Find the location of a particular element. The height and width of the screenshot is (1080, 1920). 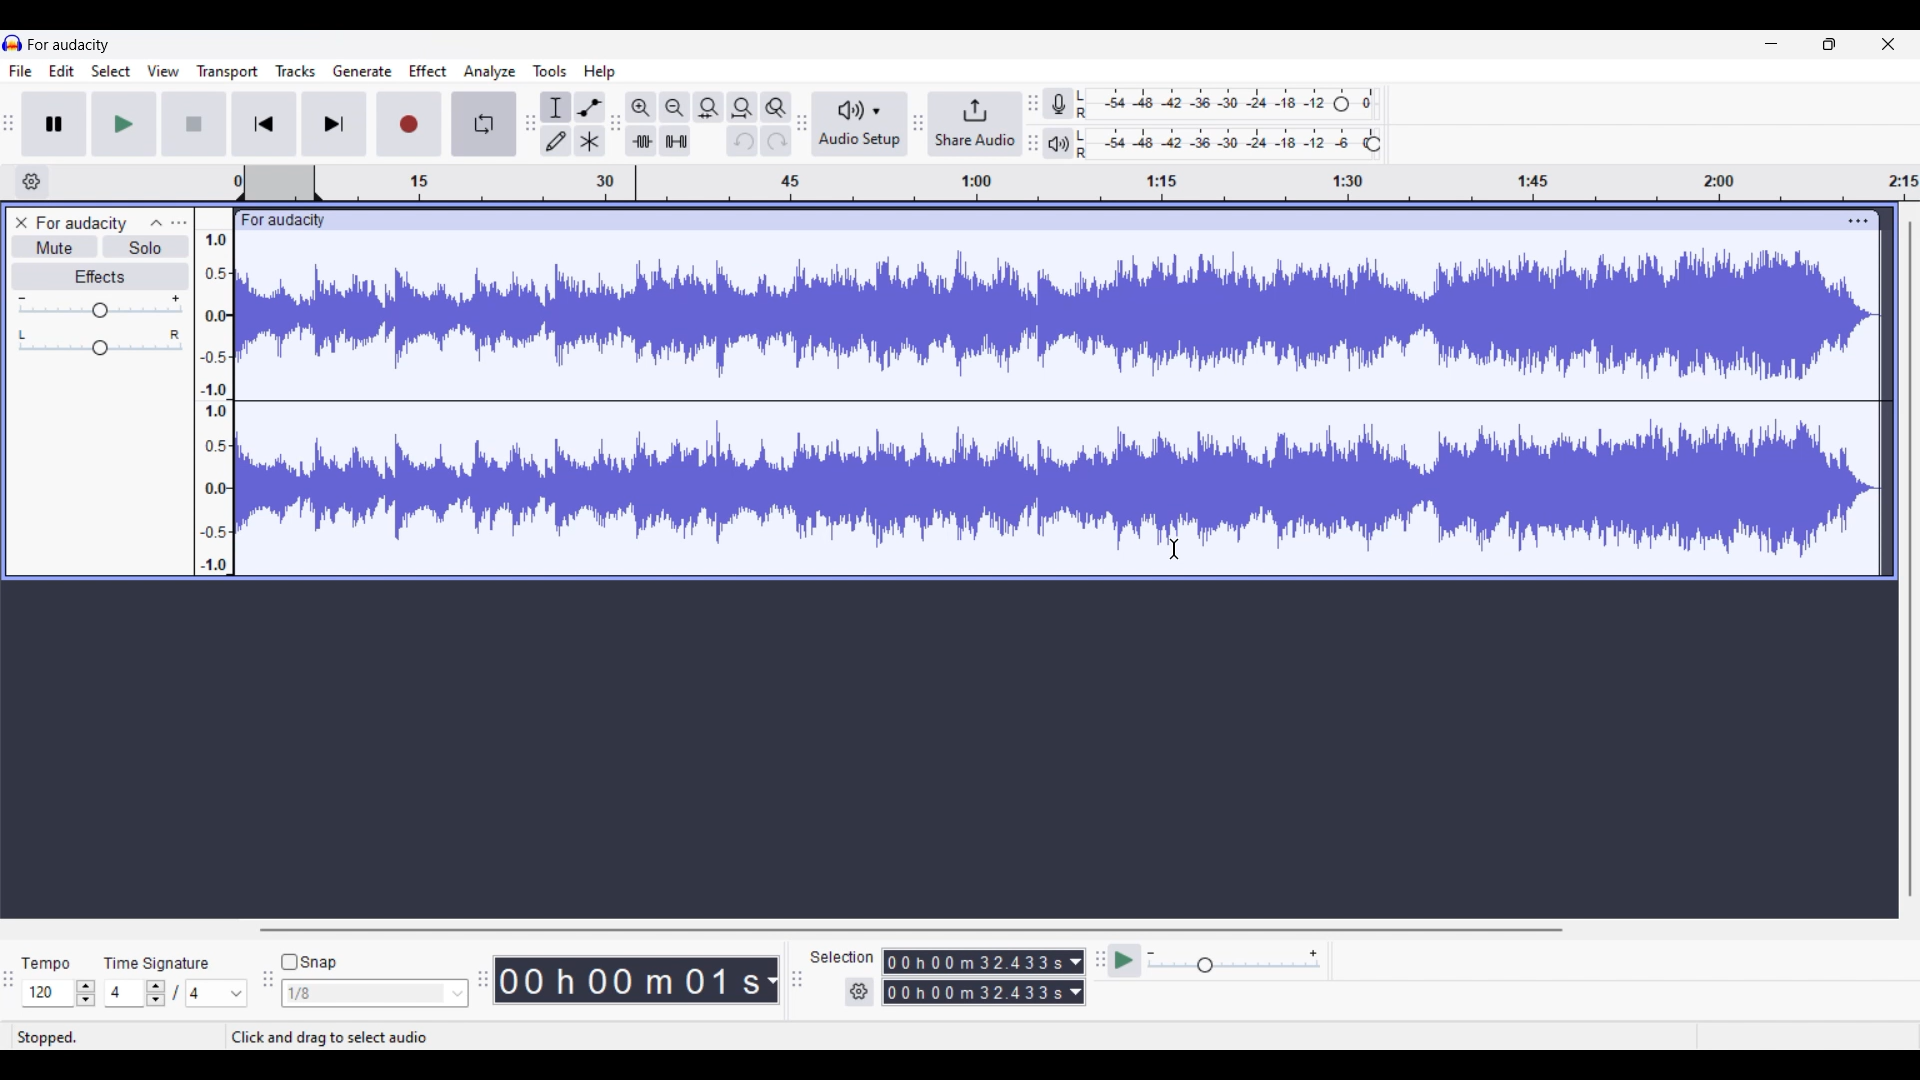

Record meter is located at coordinates (1058, 103).